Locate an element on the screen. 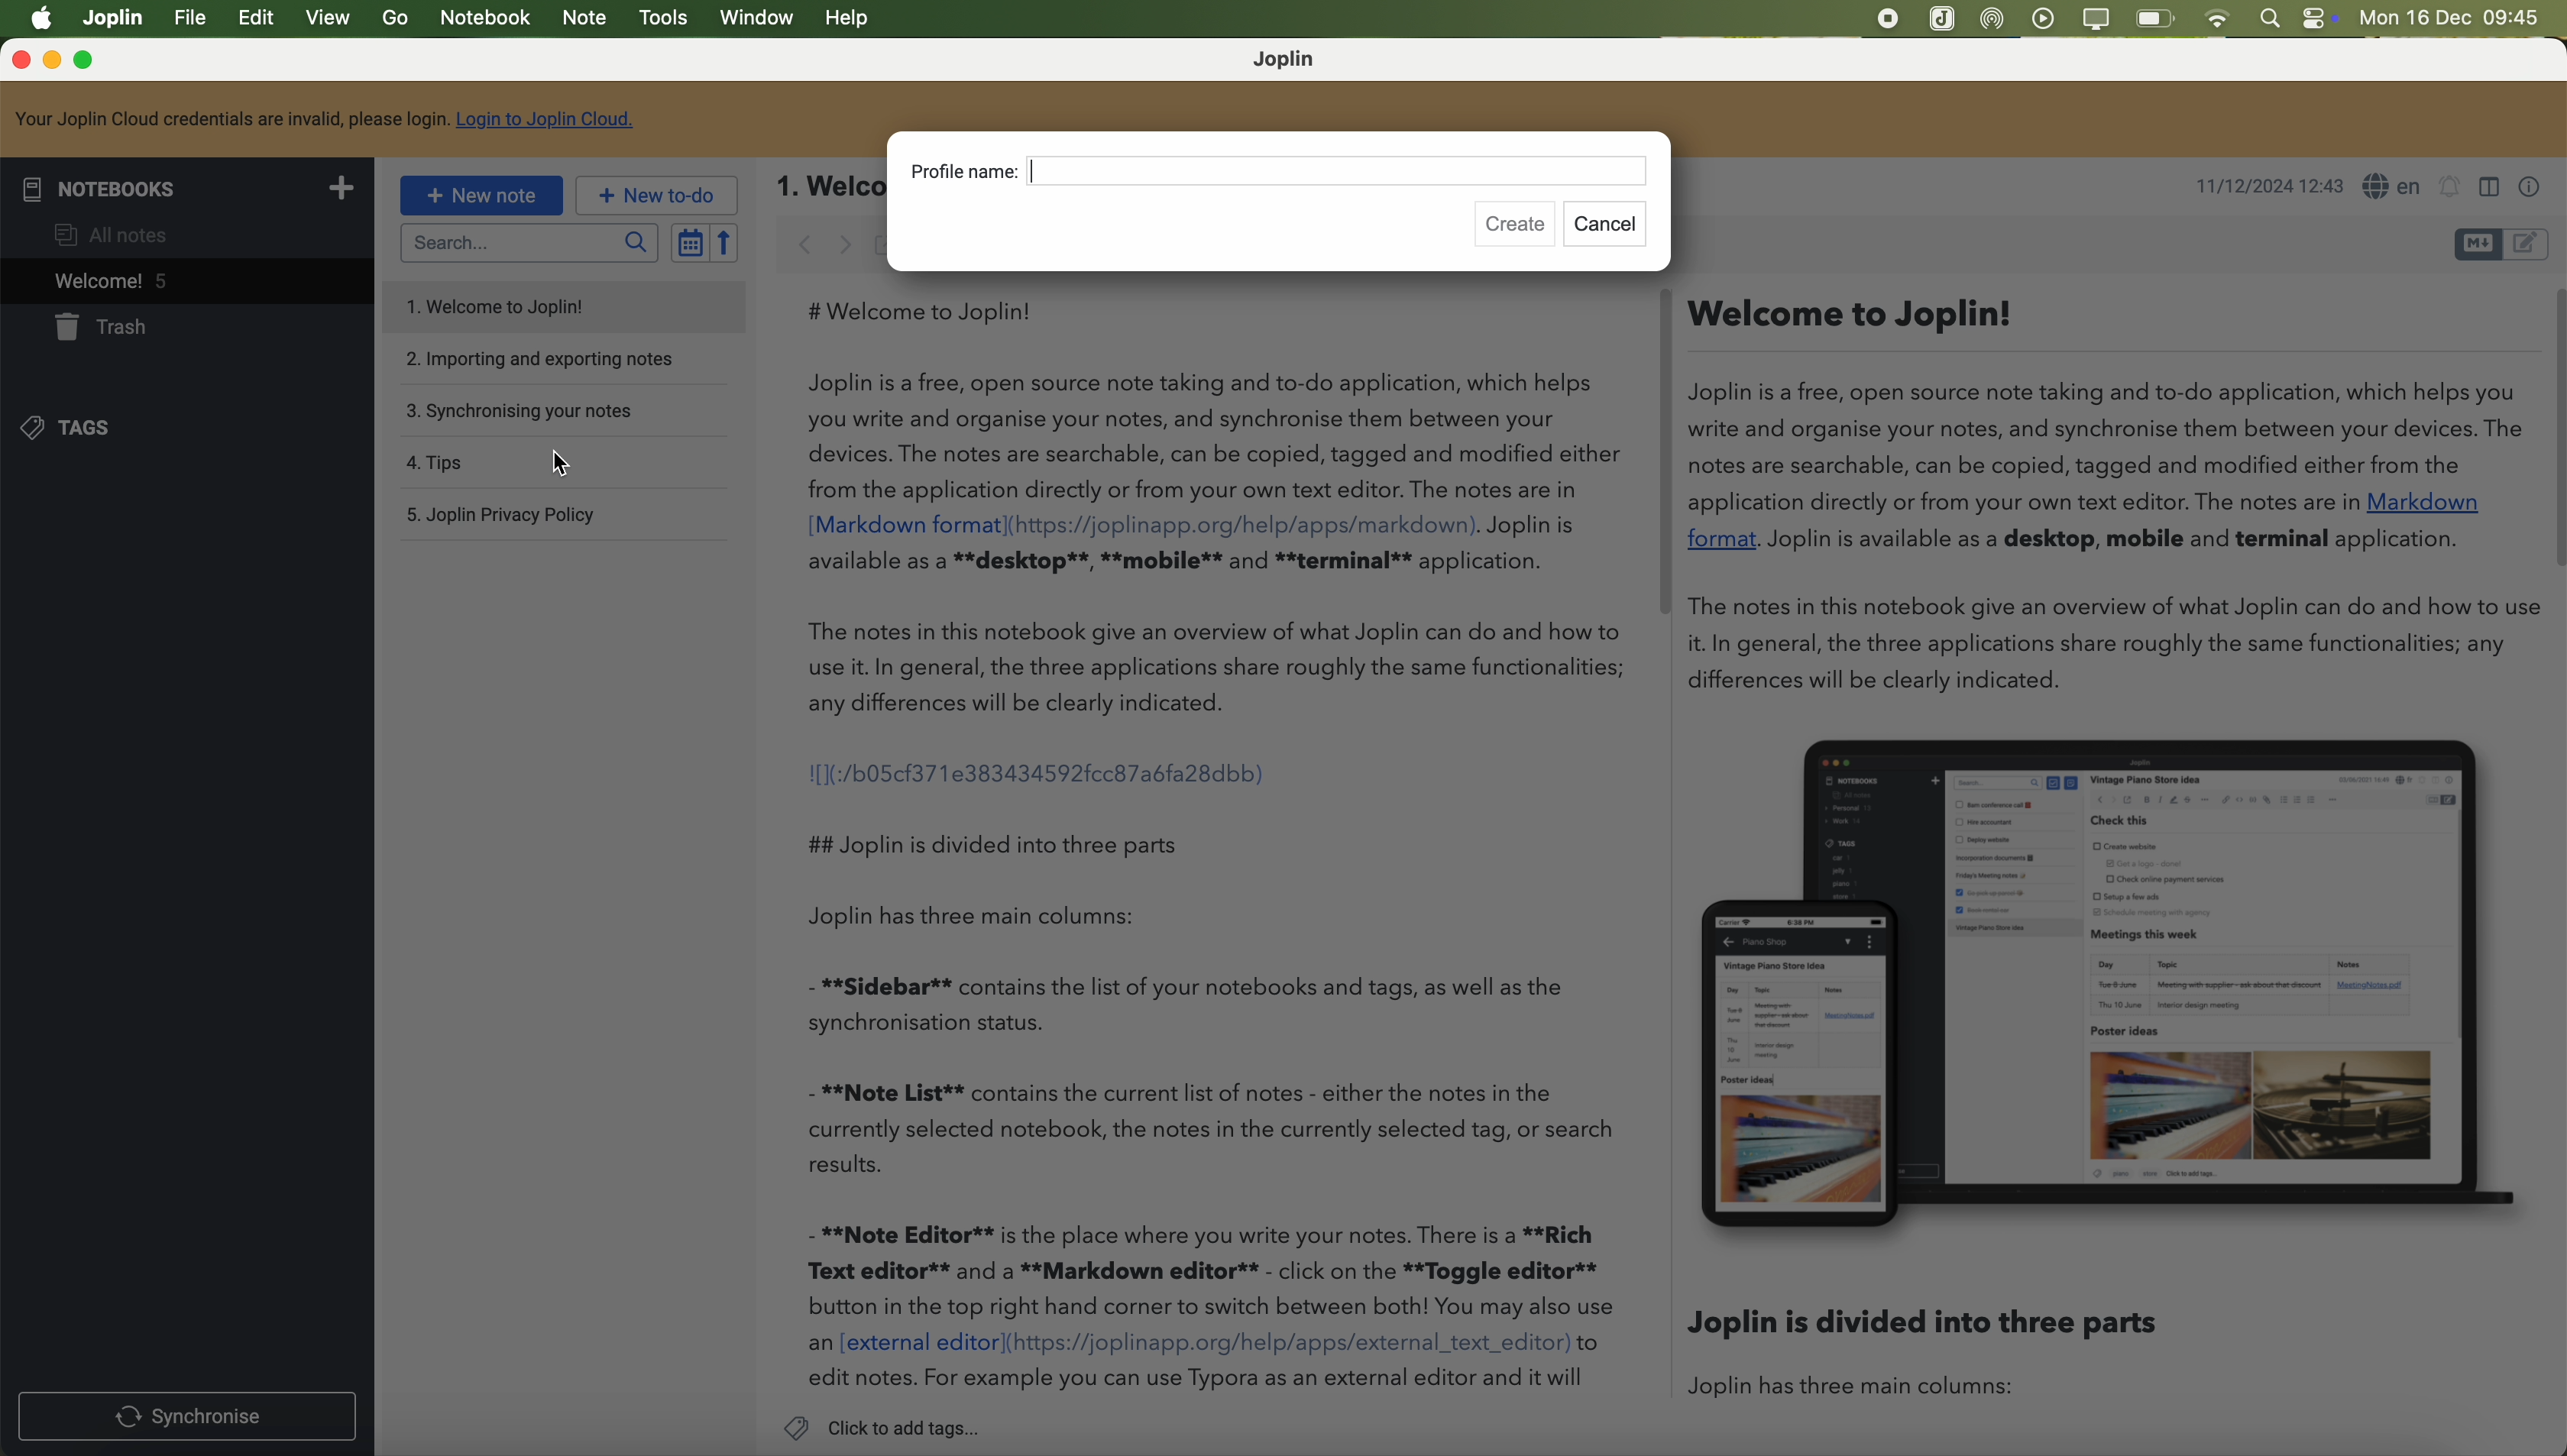 This screenshot has height=1456, width=2567. synchronise is located at coordinates (189, 1414).